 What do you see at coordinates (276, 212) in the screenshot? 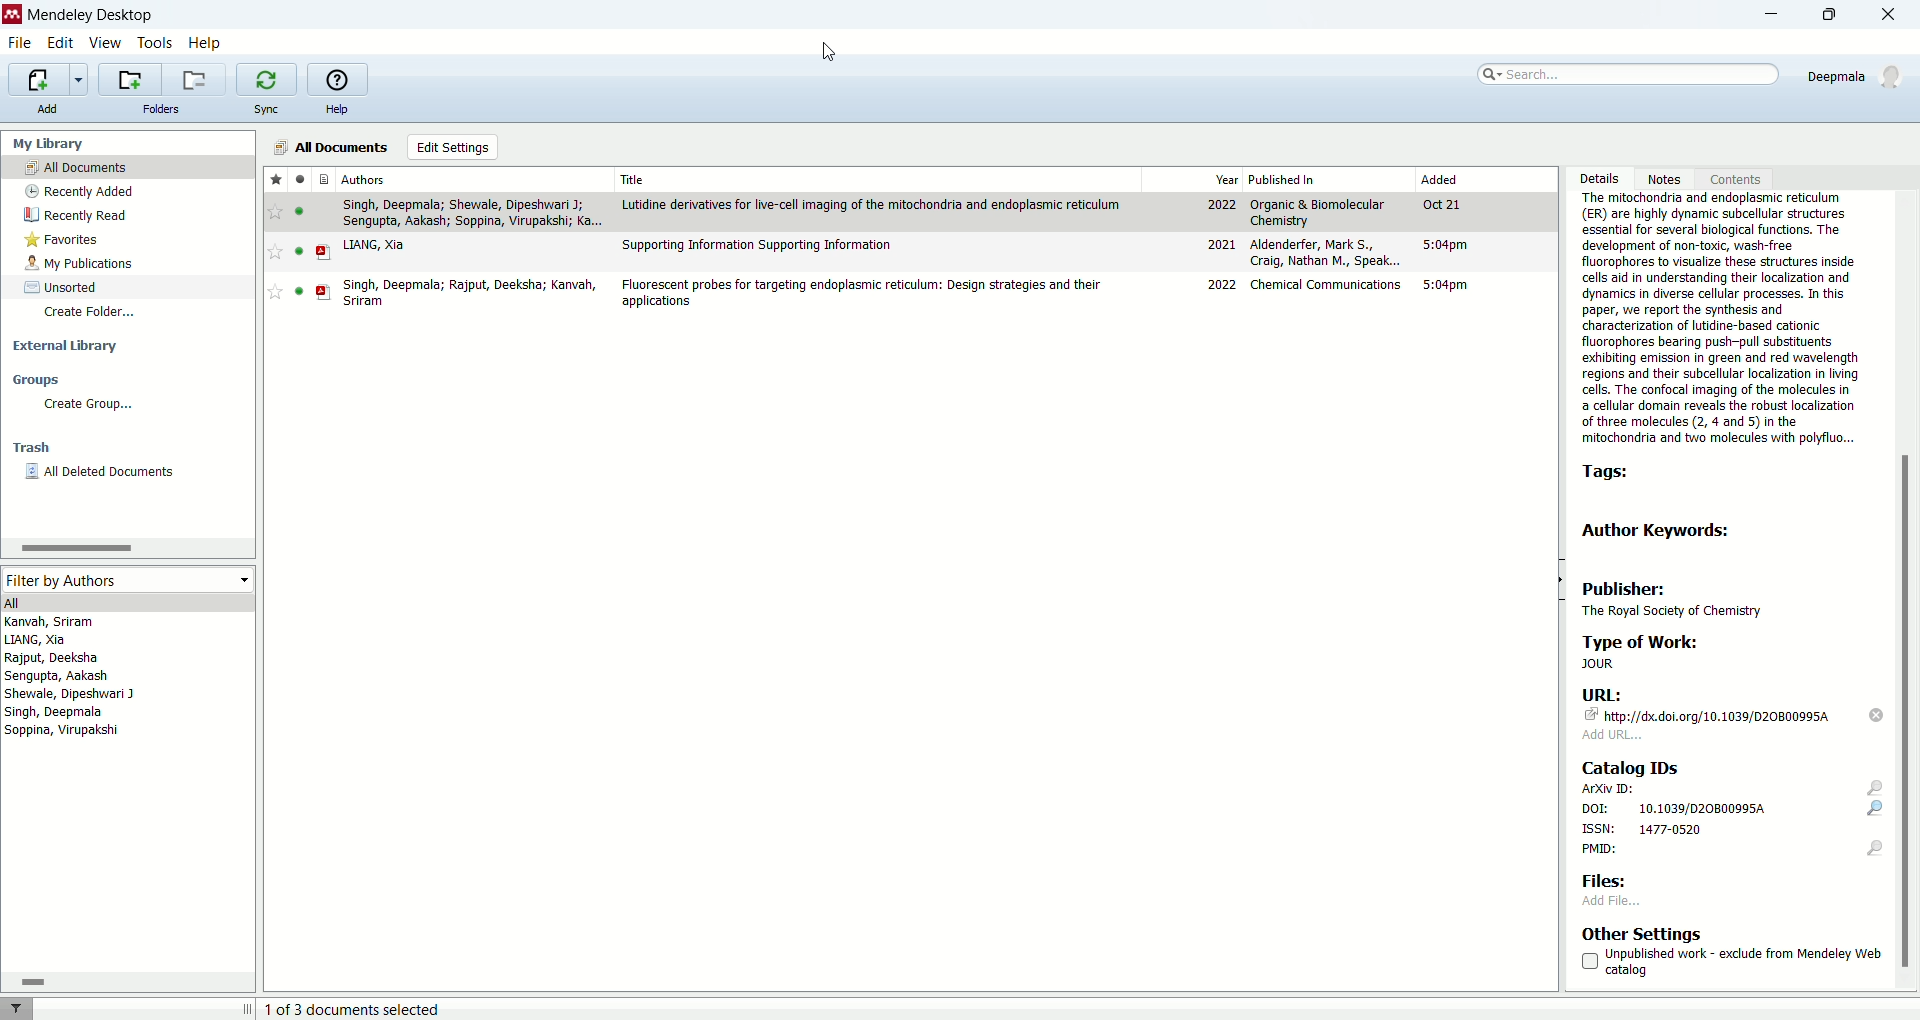
I see `favorite` at bounding box center [276, 212].